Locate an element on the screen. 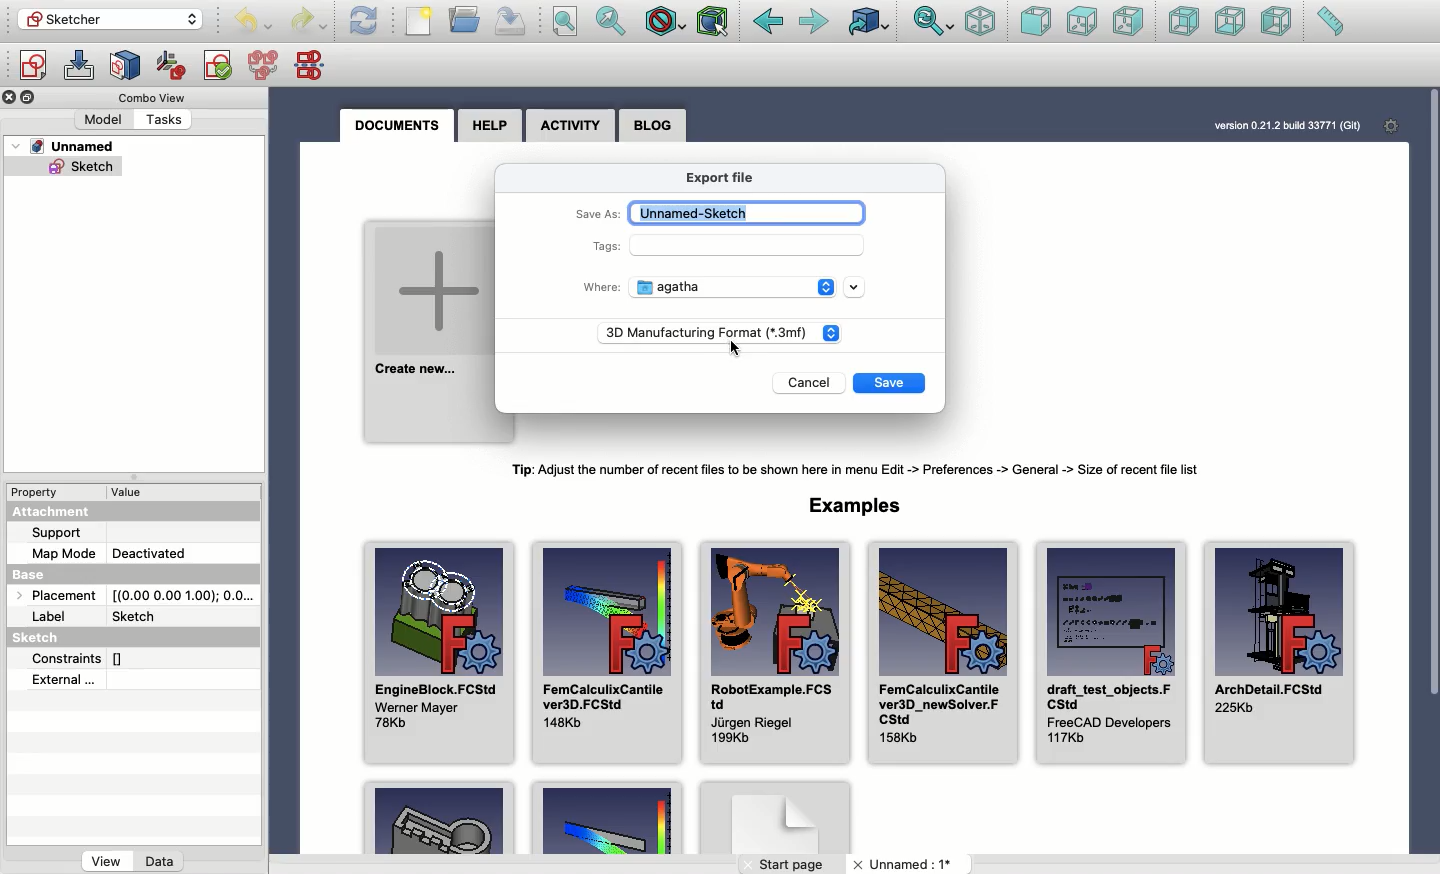 The image size is (1440, 874). Fit selection is located at coordinates (610, 21).